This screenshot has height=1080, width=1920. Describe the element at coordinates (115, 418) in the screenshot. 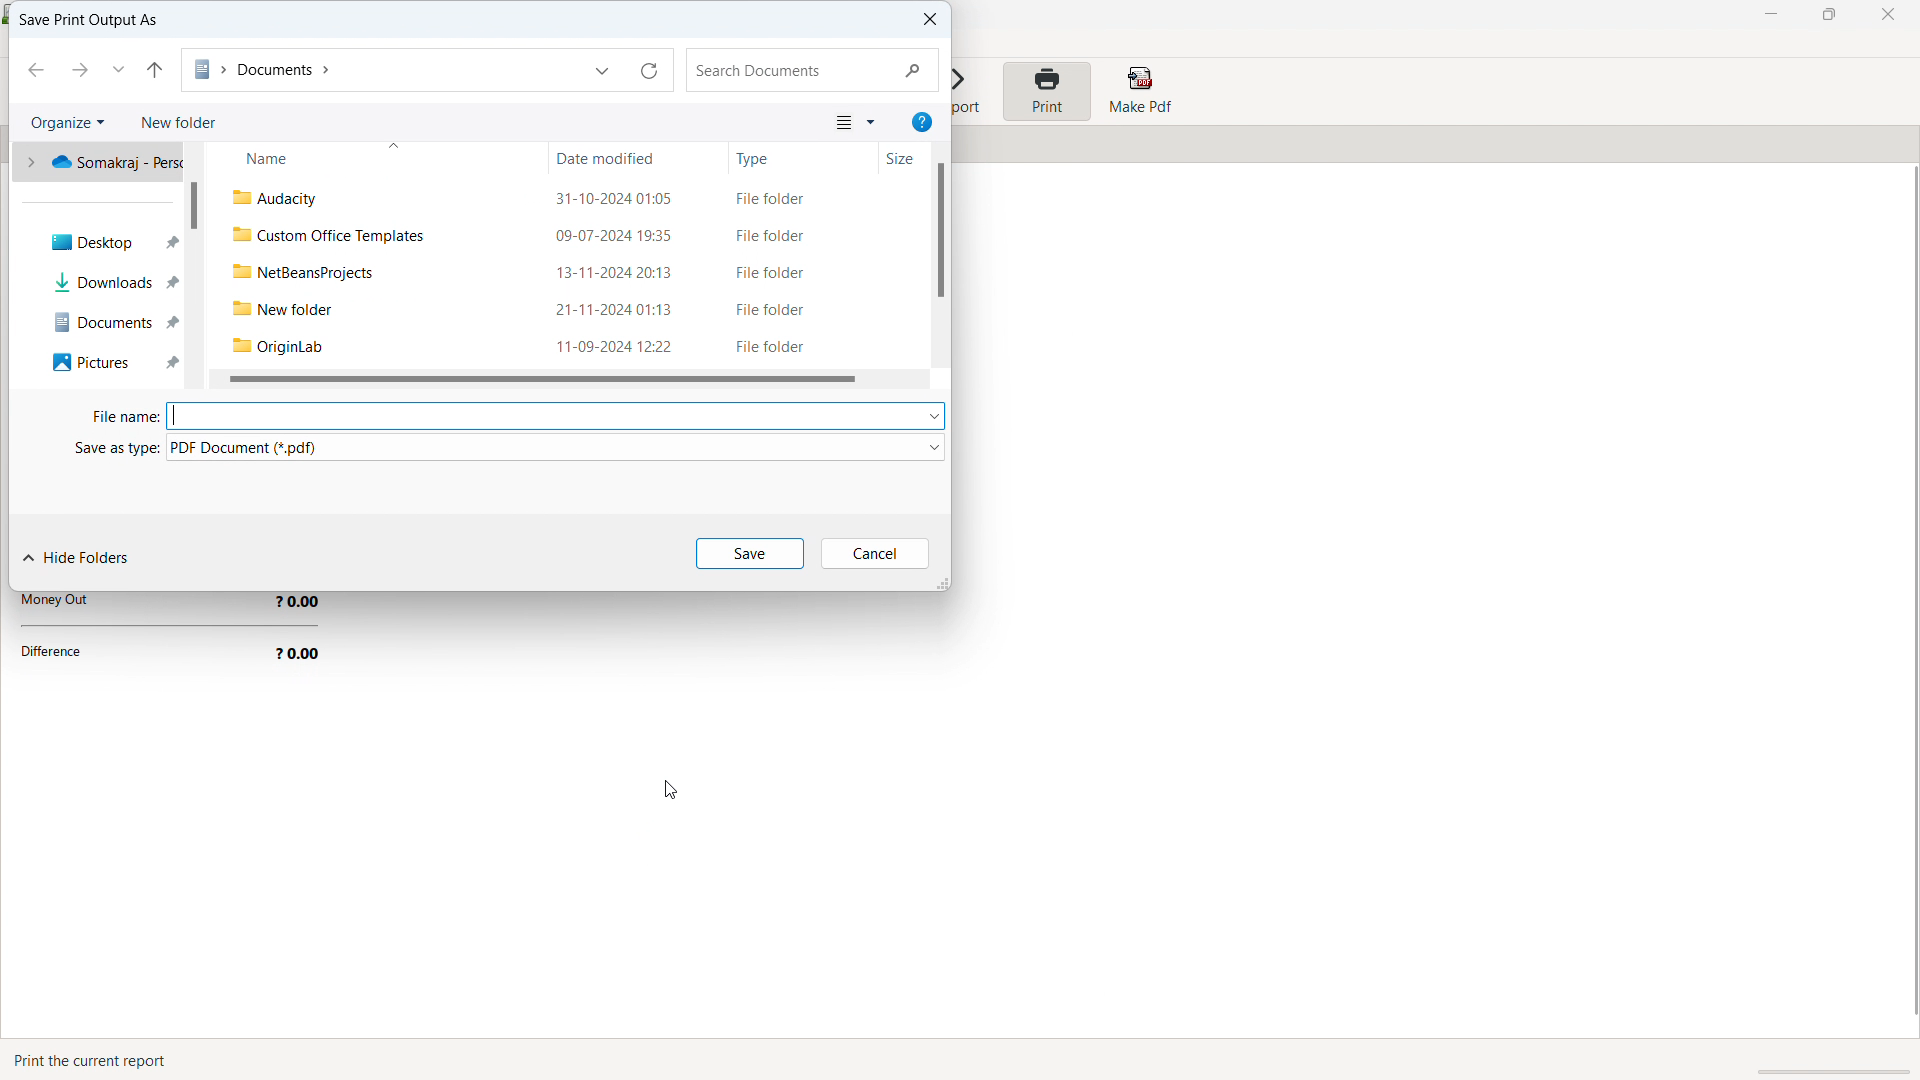

I see `File name` at that location.